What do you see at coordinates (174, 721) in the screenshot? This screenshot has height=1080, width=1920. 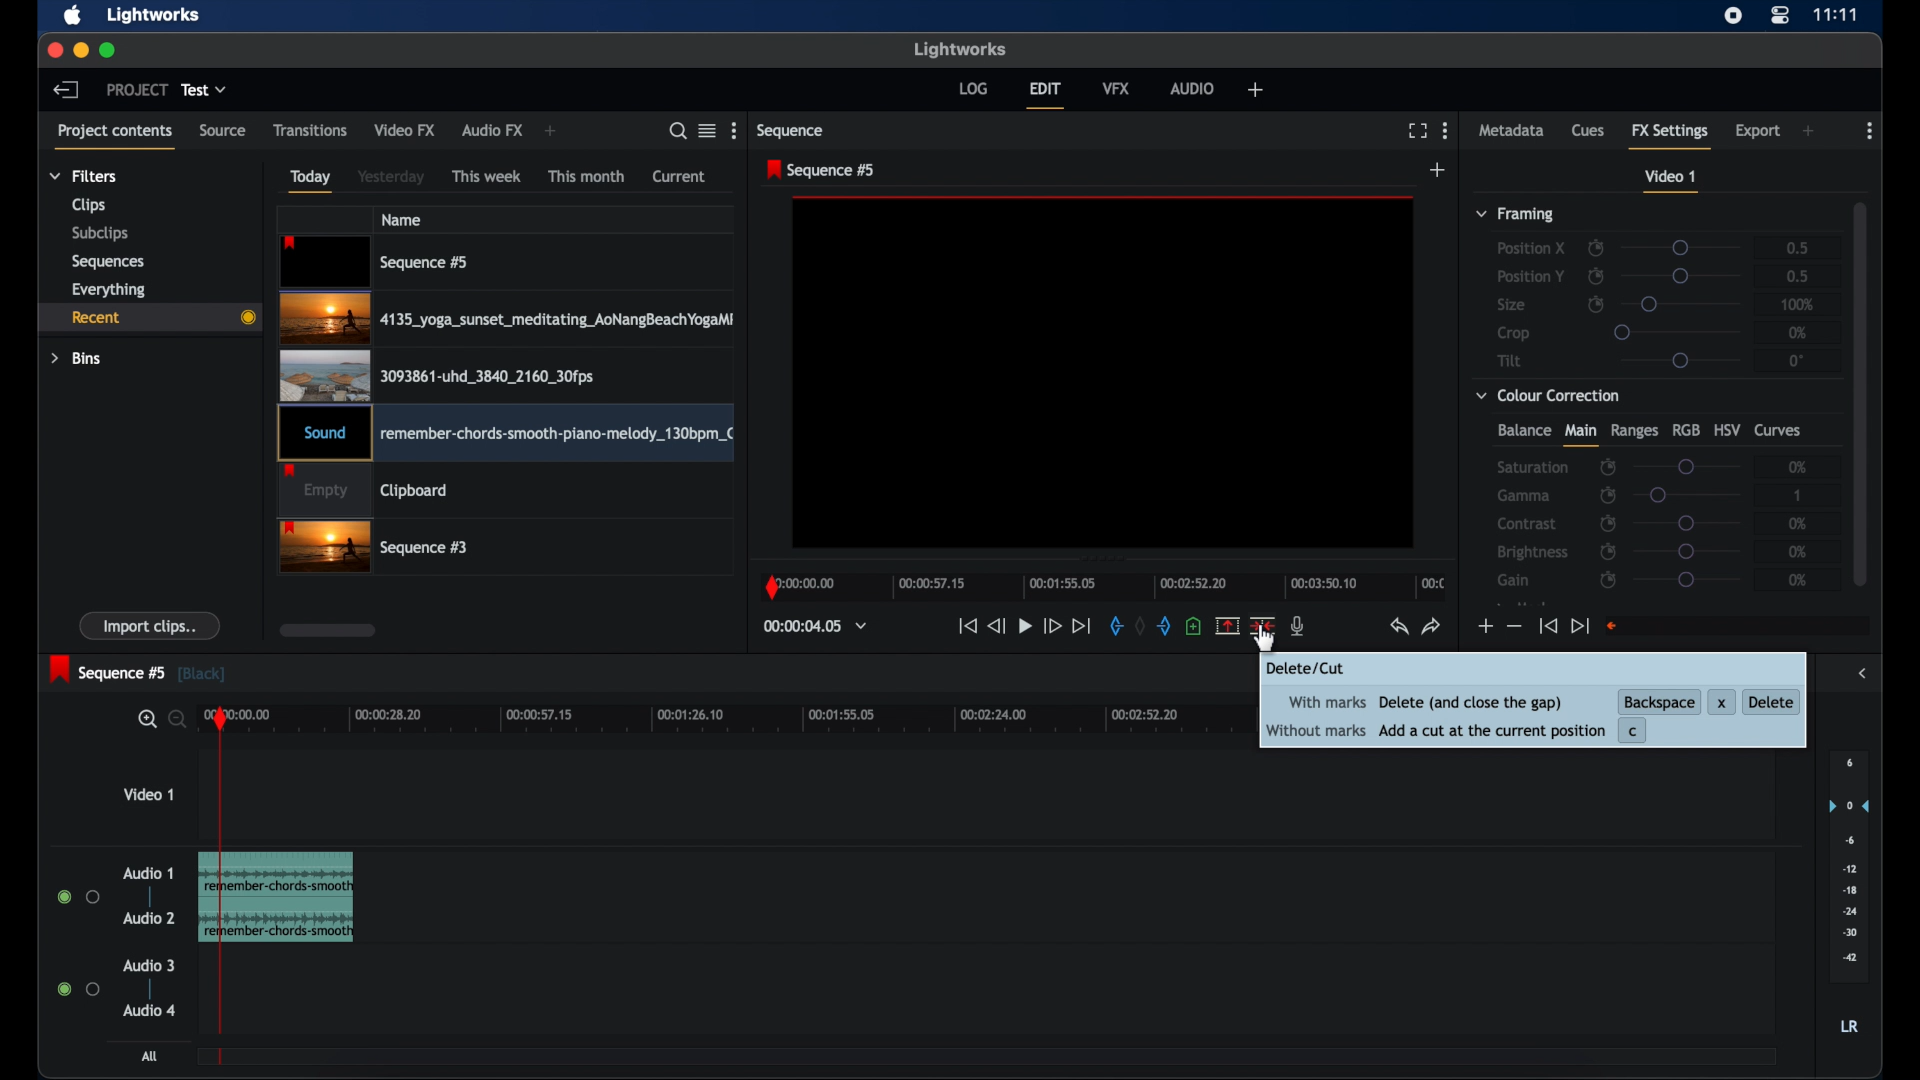 I see `zoom out` at bounding box center [174, 721].